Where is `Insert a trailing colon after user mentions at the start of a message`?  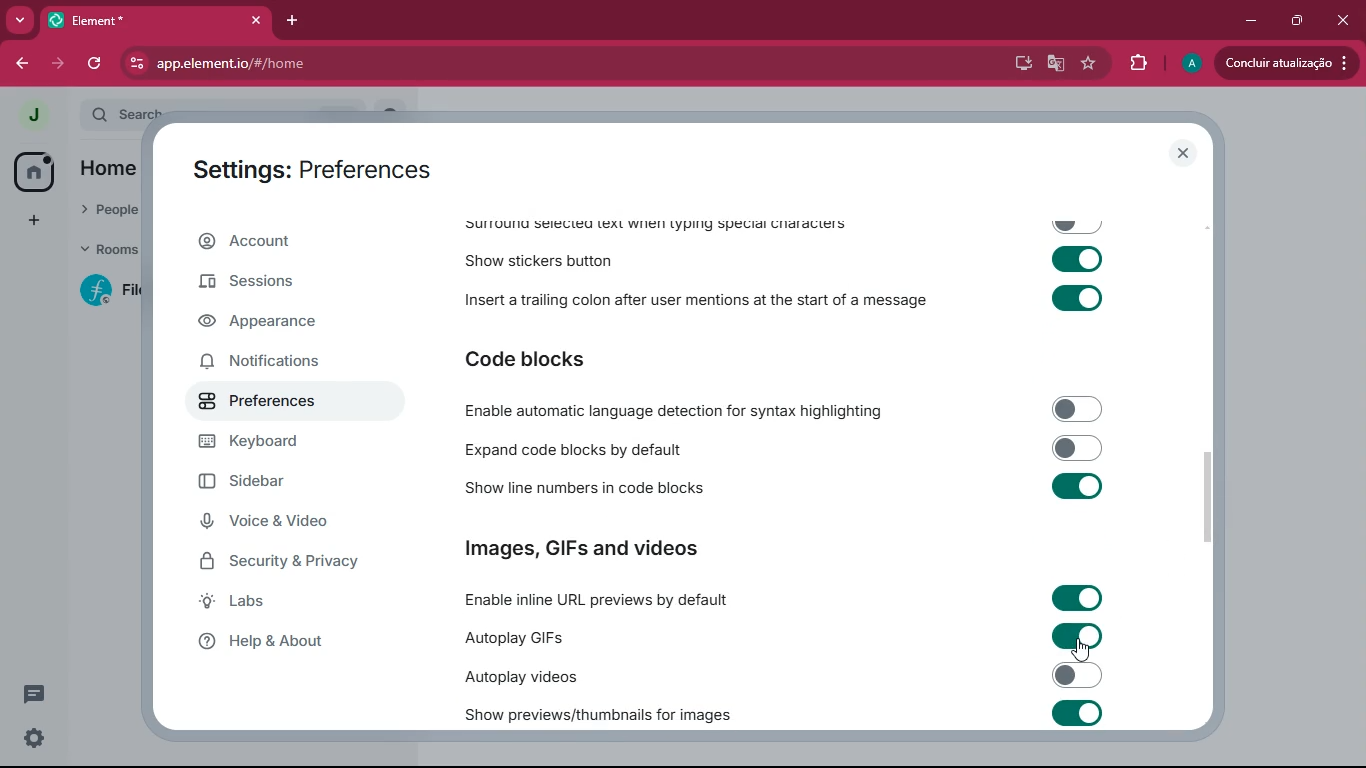 Insert a trailing colon after user mentions at the start of a message is located at coordinates (782, 301).